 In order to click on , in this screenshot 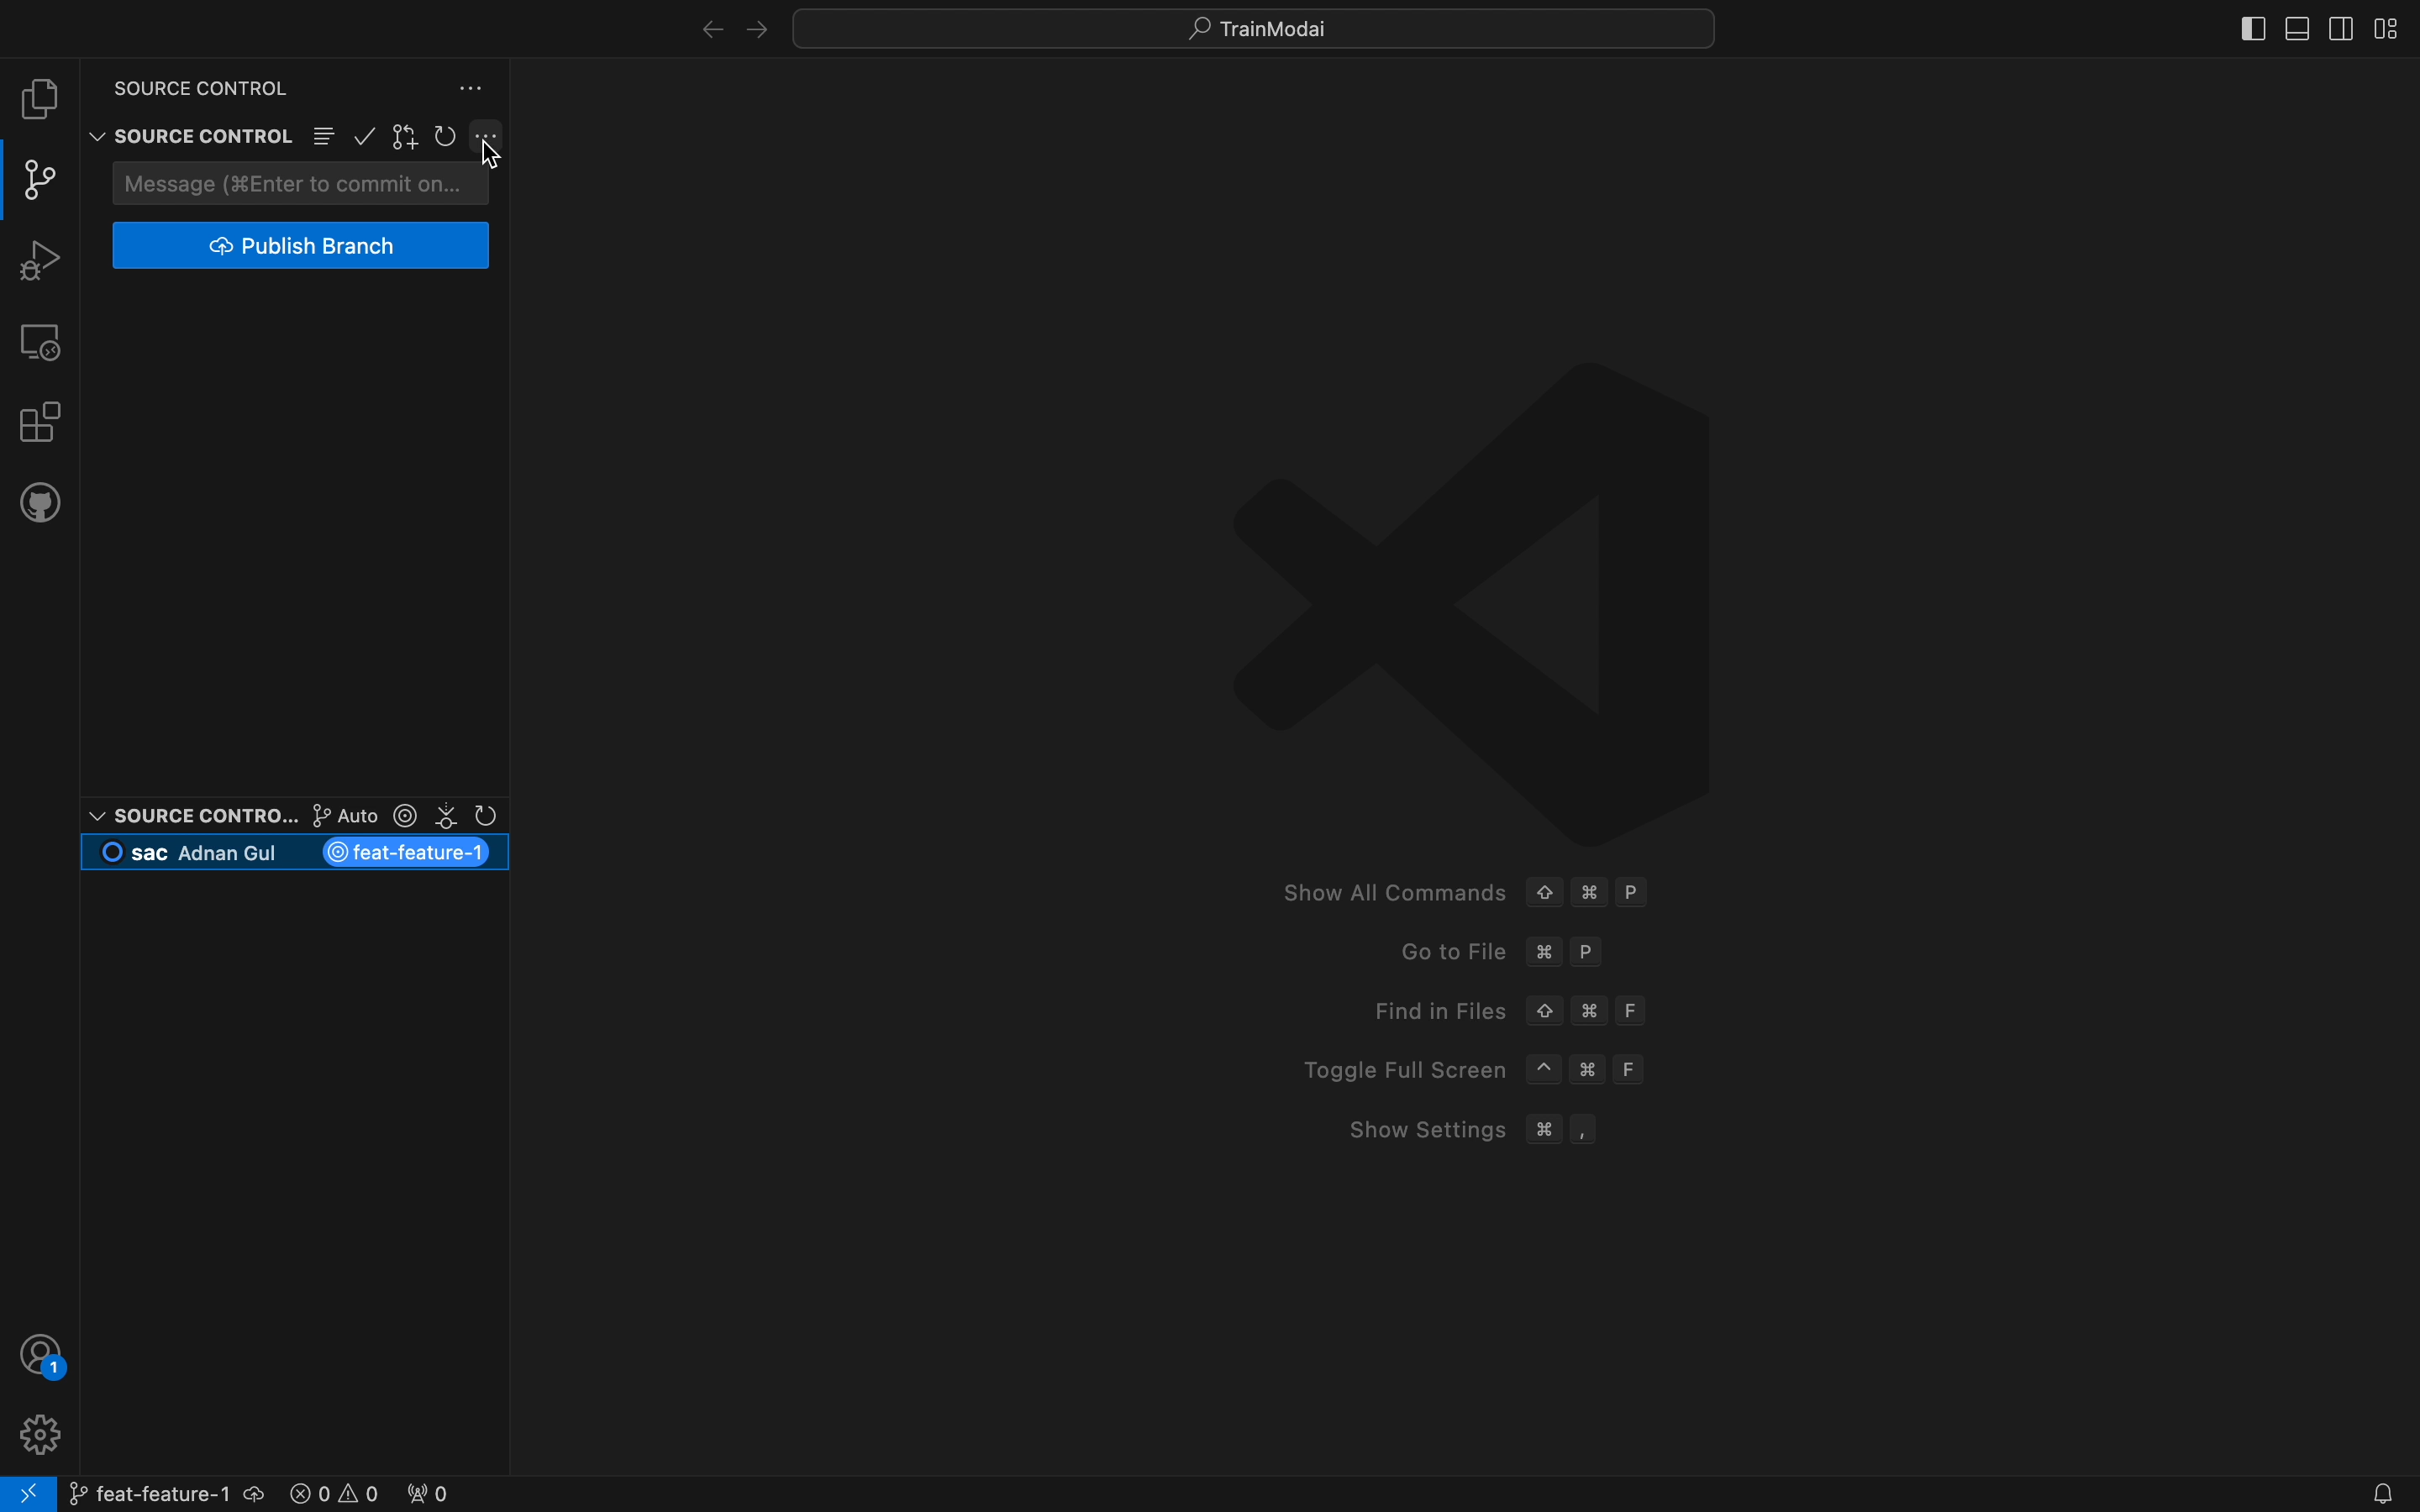, I will do `click(1587, 1129)`.